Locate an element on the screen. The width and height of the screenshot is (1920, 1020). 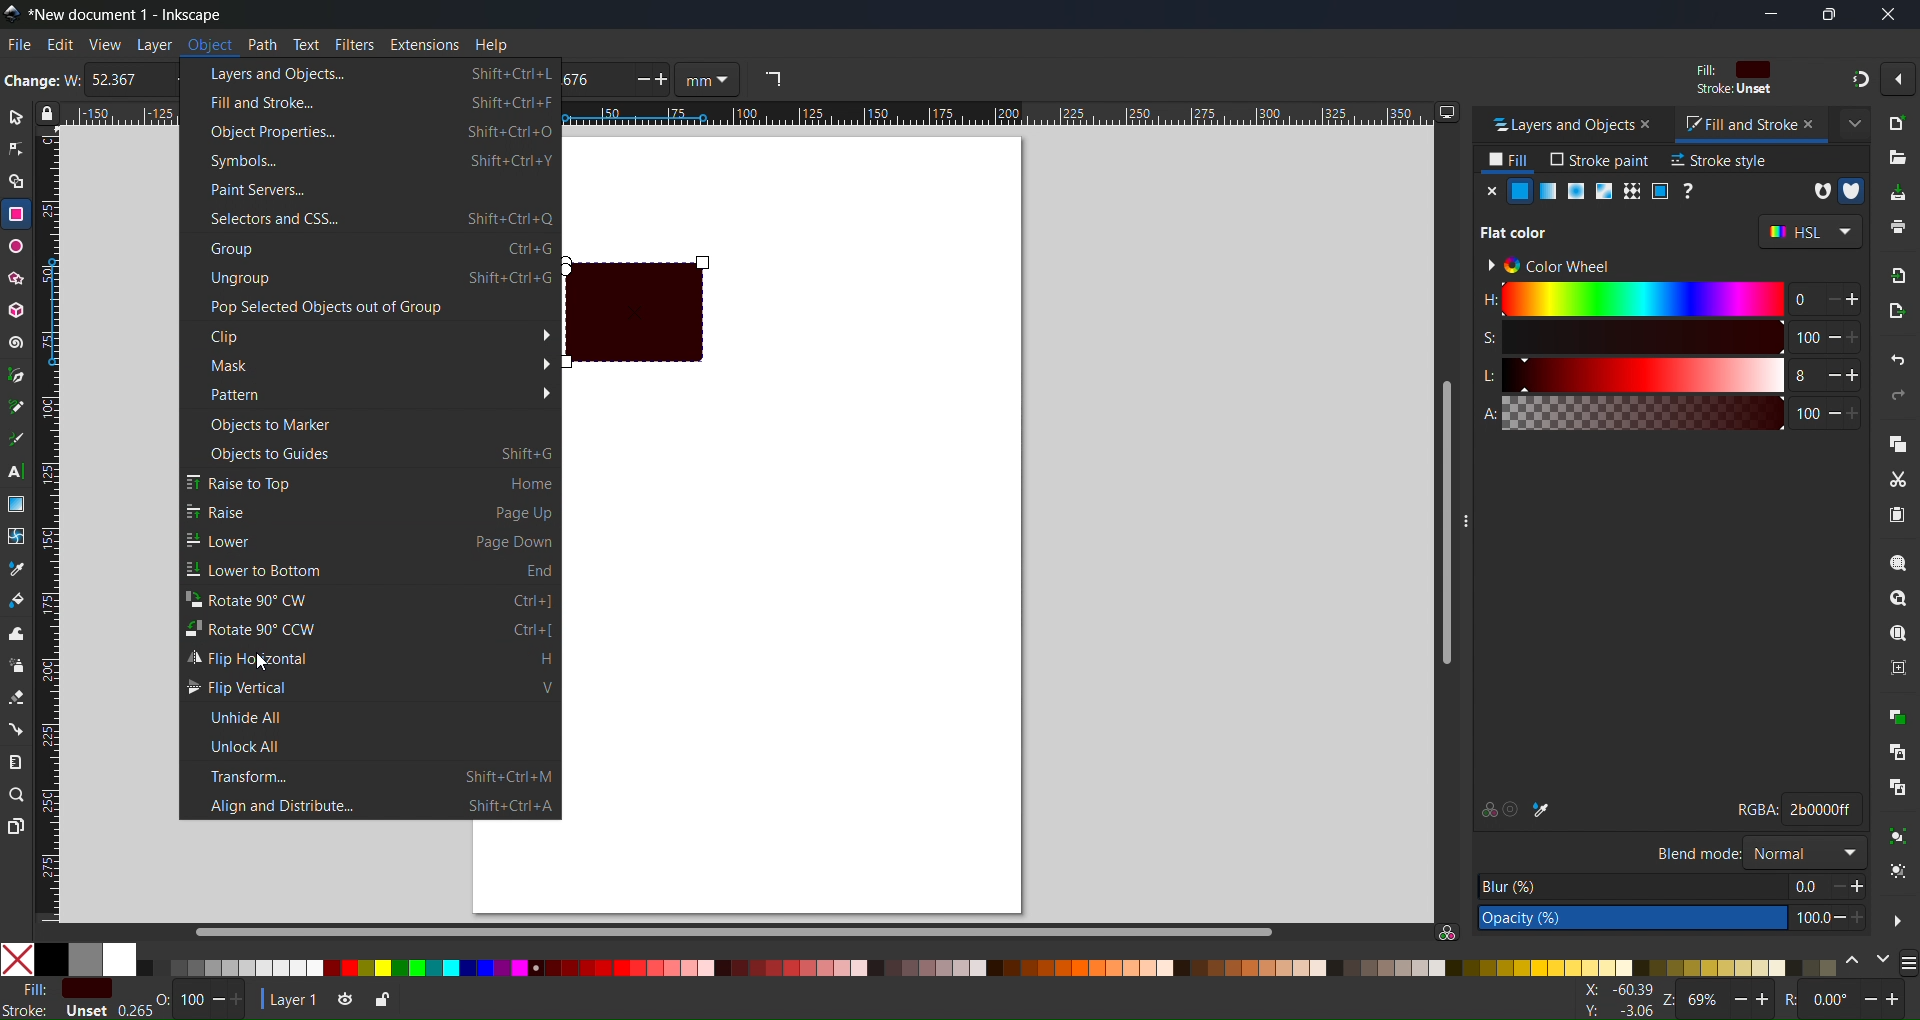
Cut is located at coordinates (1896, 479).